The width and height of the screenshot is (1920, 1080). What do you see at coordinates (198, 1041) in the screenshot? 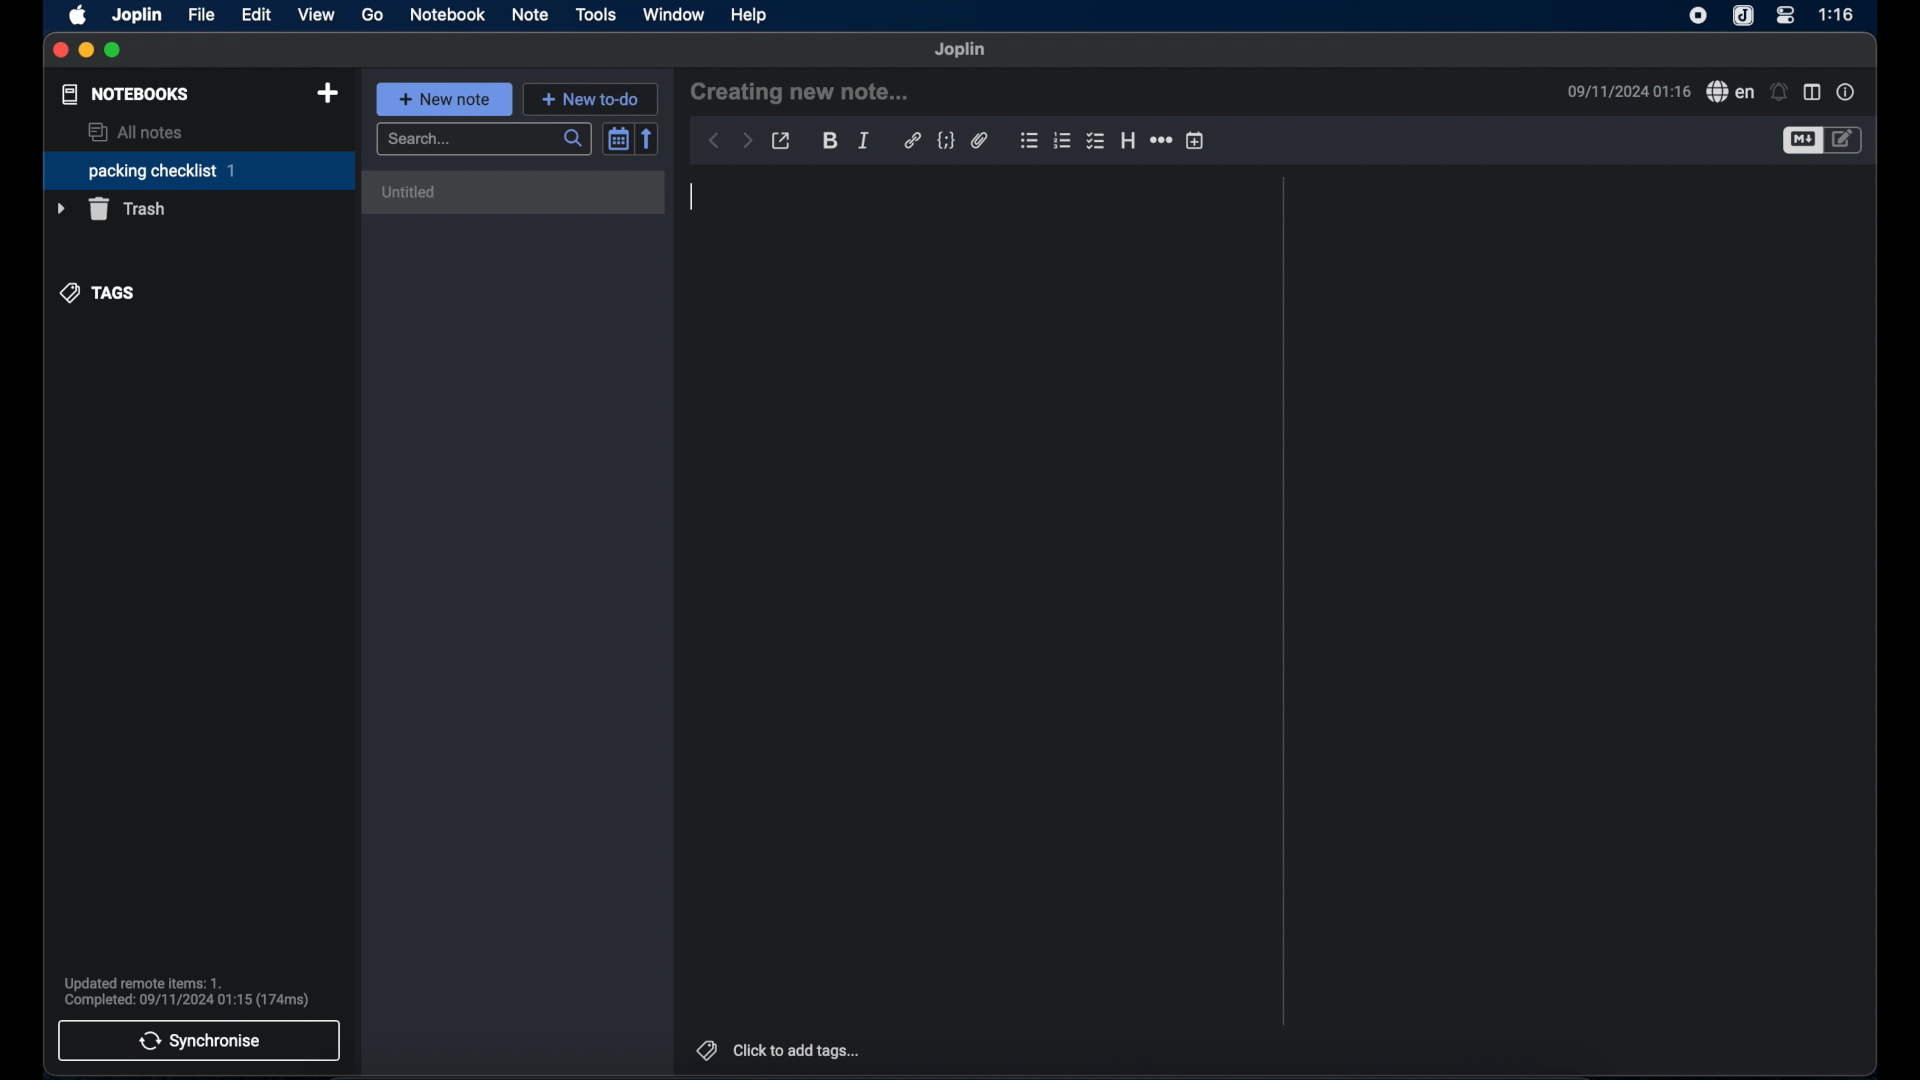
I see `synchronise` at bounding box center [198, 1041].